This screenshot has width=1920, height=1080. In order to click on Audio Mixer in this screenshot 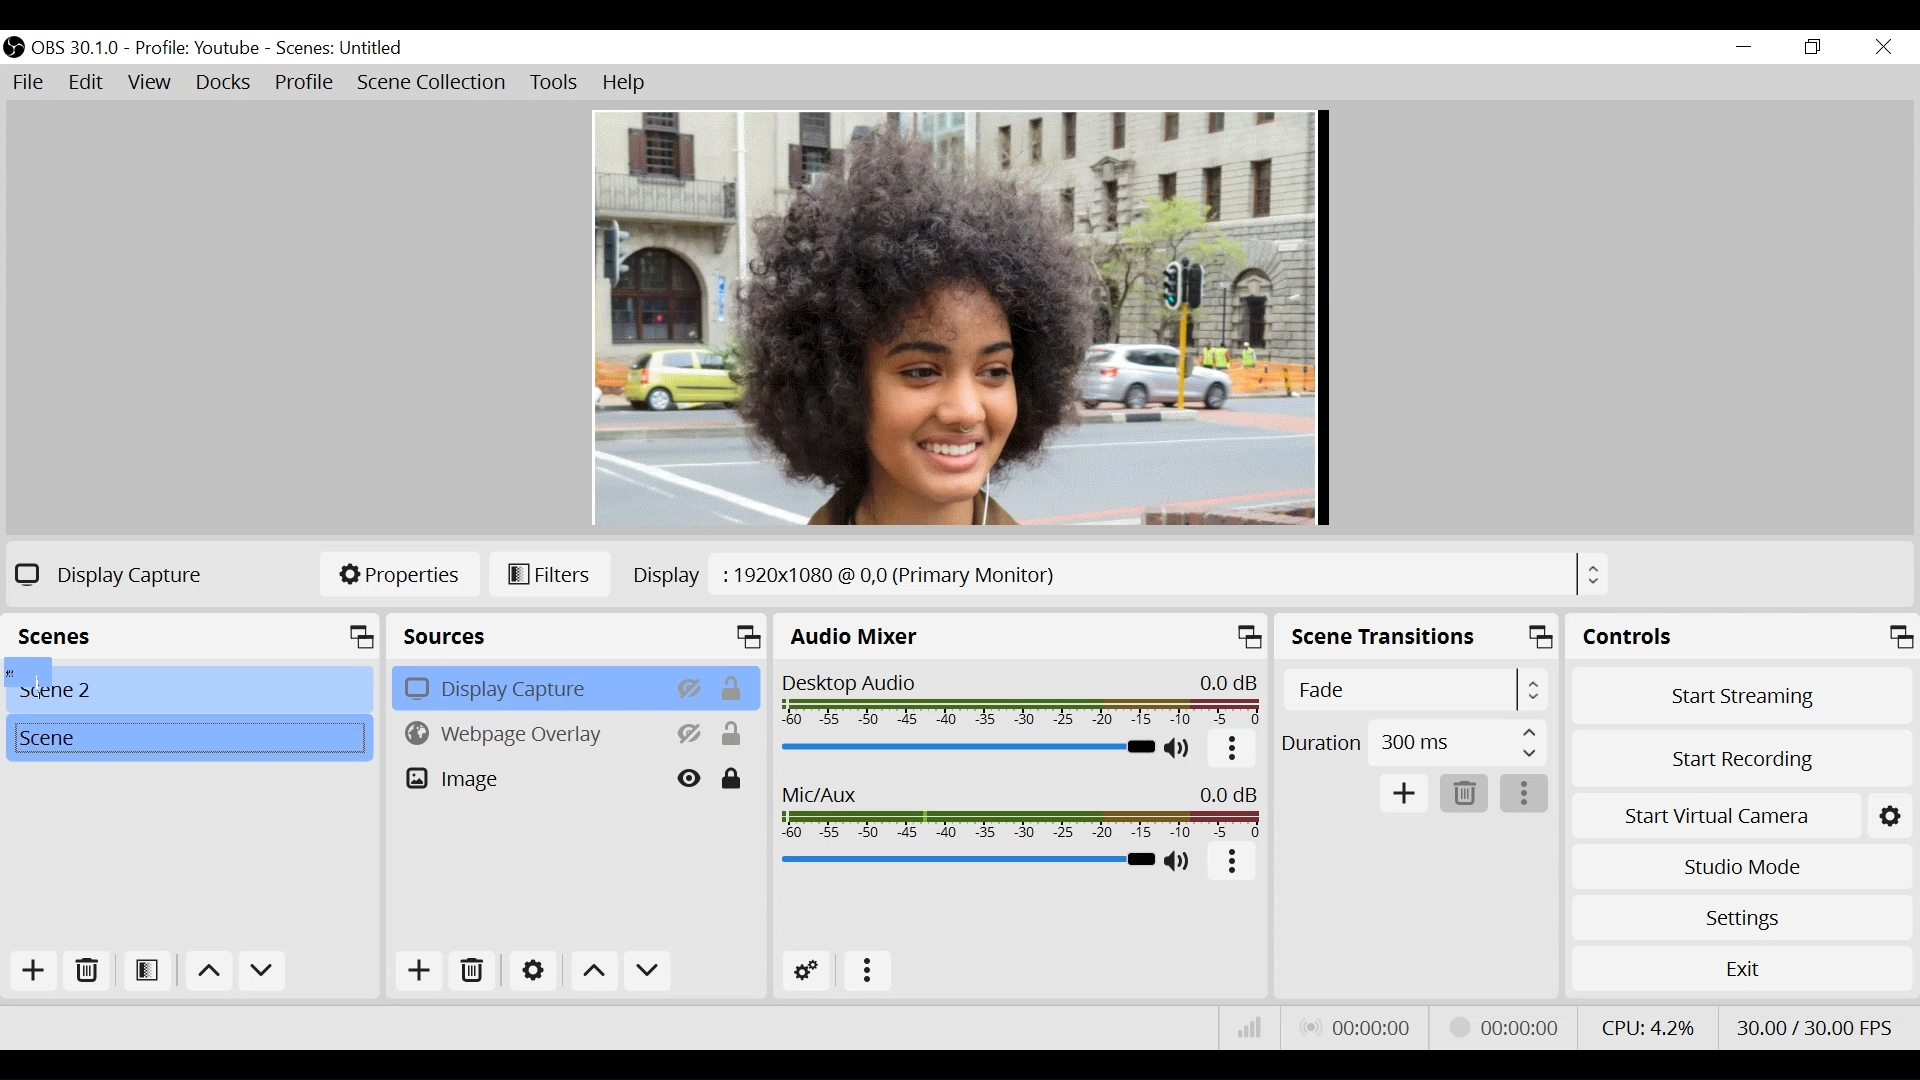, I will do `click(1022, 635)`.